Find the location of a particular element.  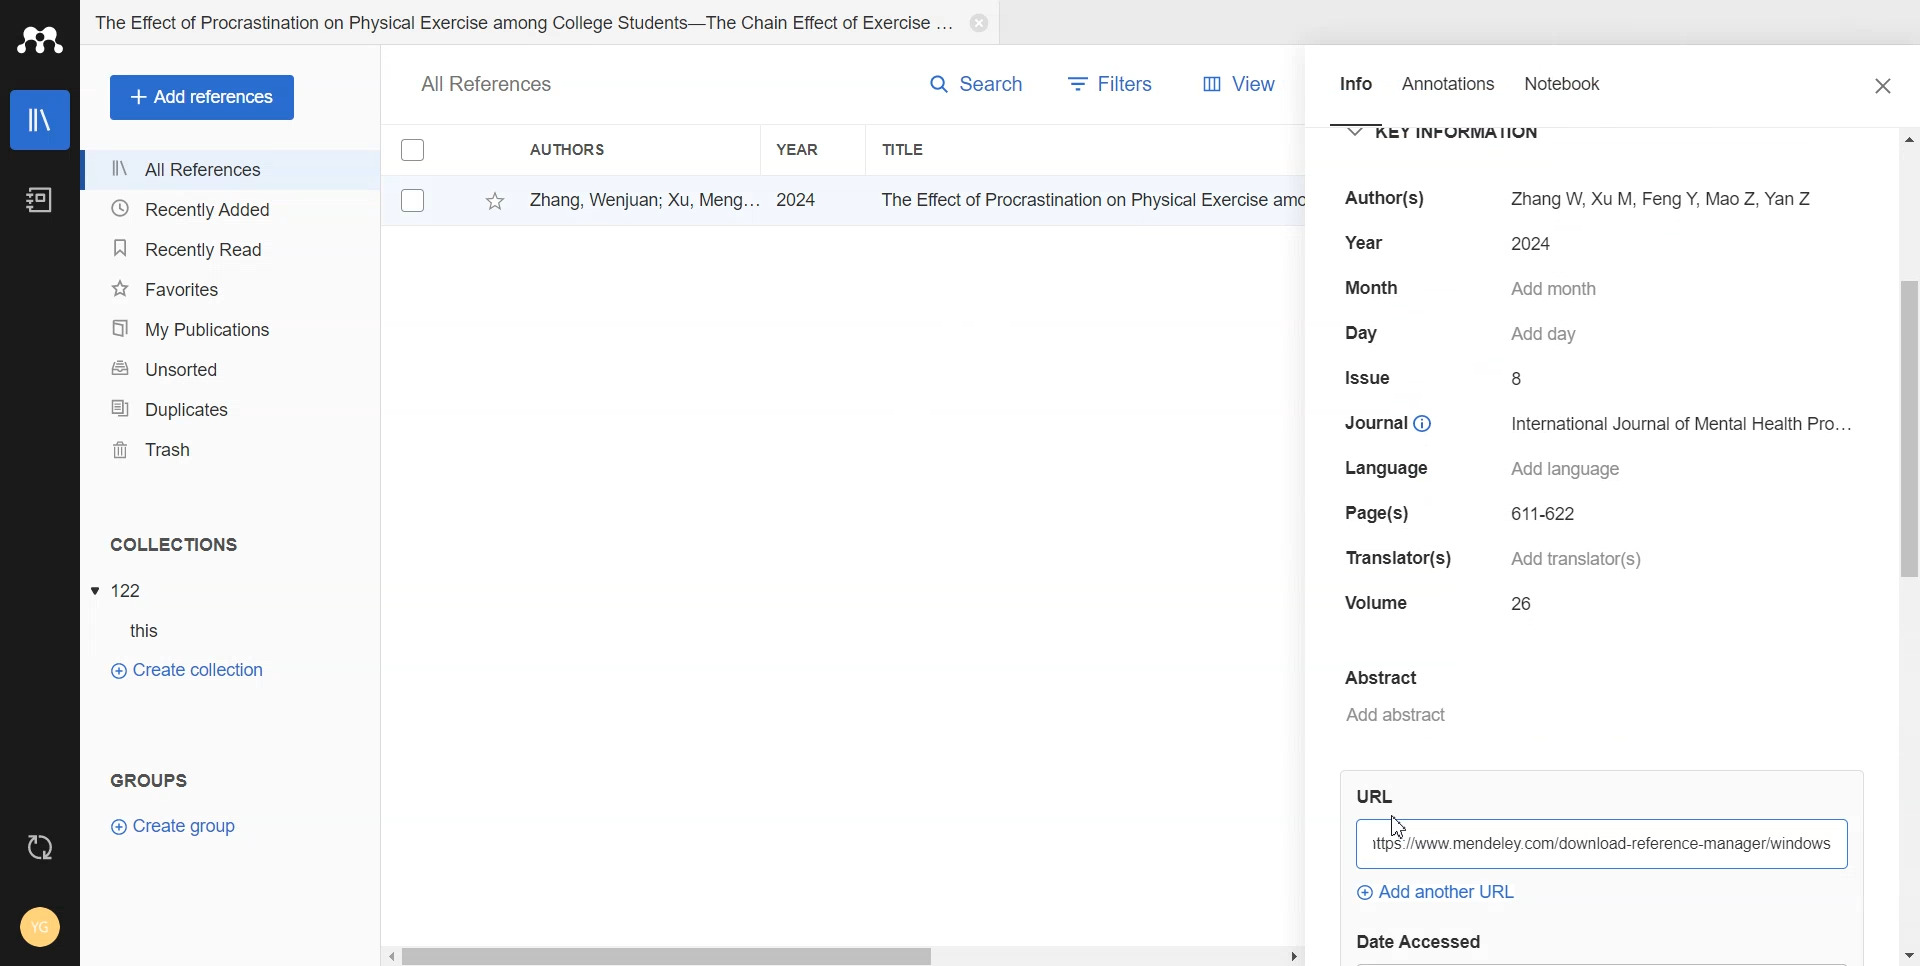

Down is located at coordinates (1906, 949).